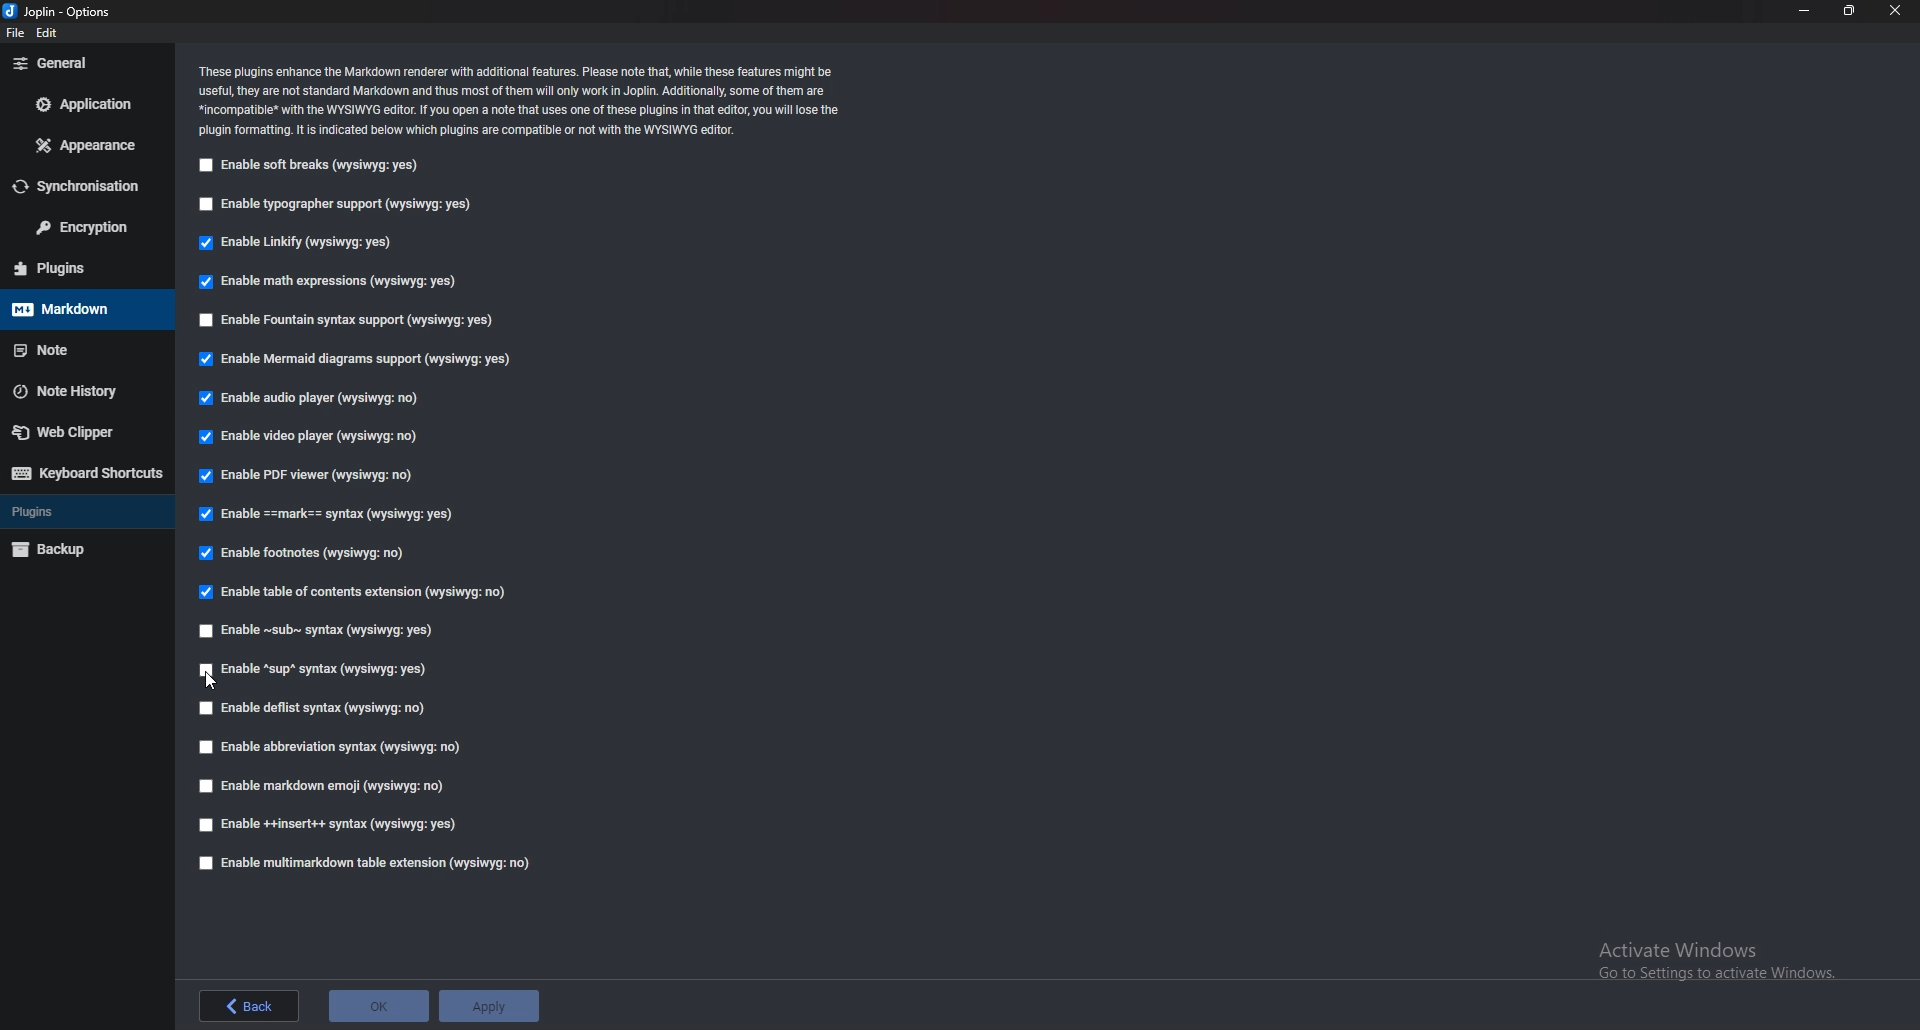 This screenshot has height=1030, width=1920. Describe the element at coordinates (493, 1005) in the screenshot. I see `apply` at that location.